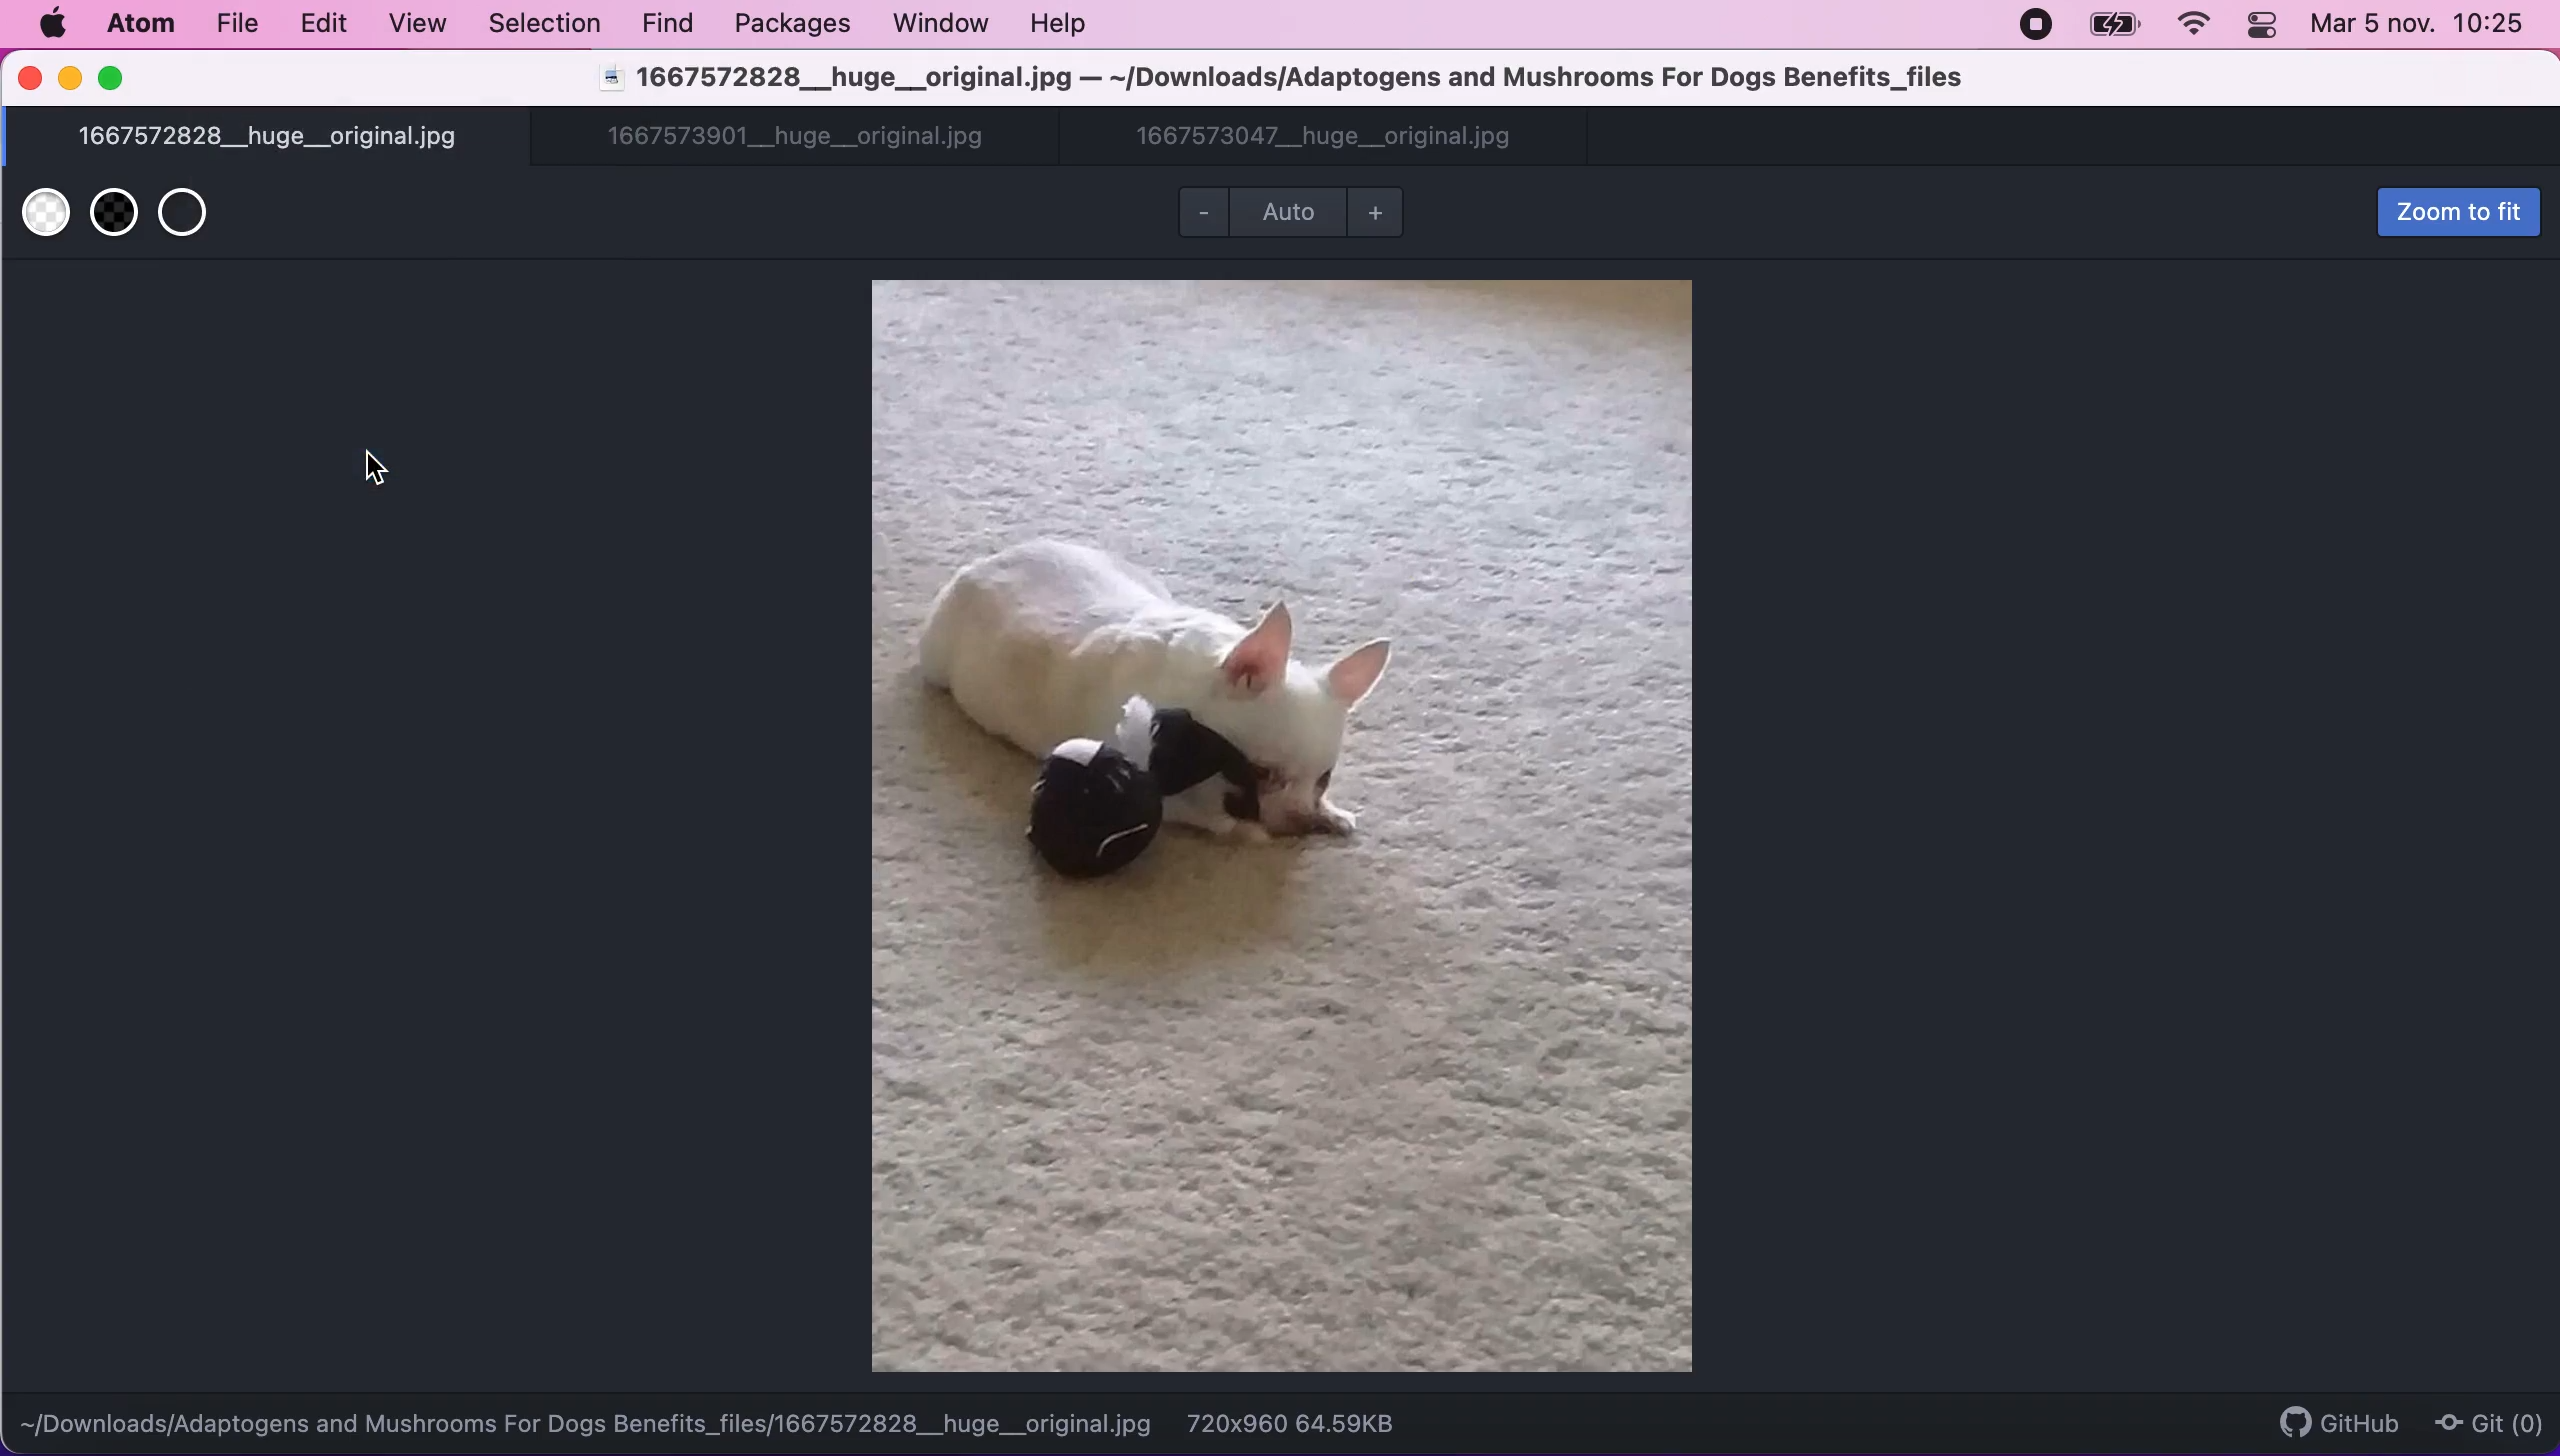  What do you see at coordinates (674, 24) in the screenshot?
I see `find` at bounding box center [674, 24].